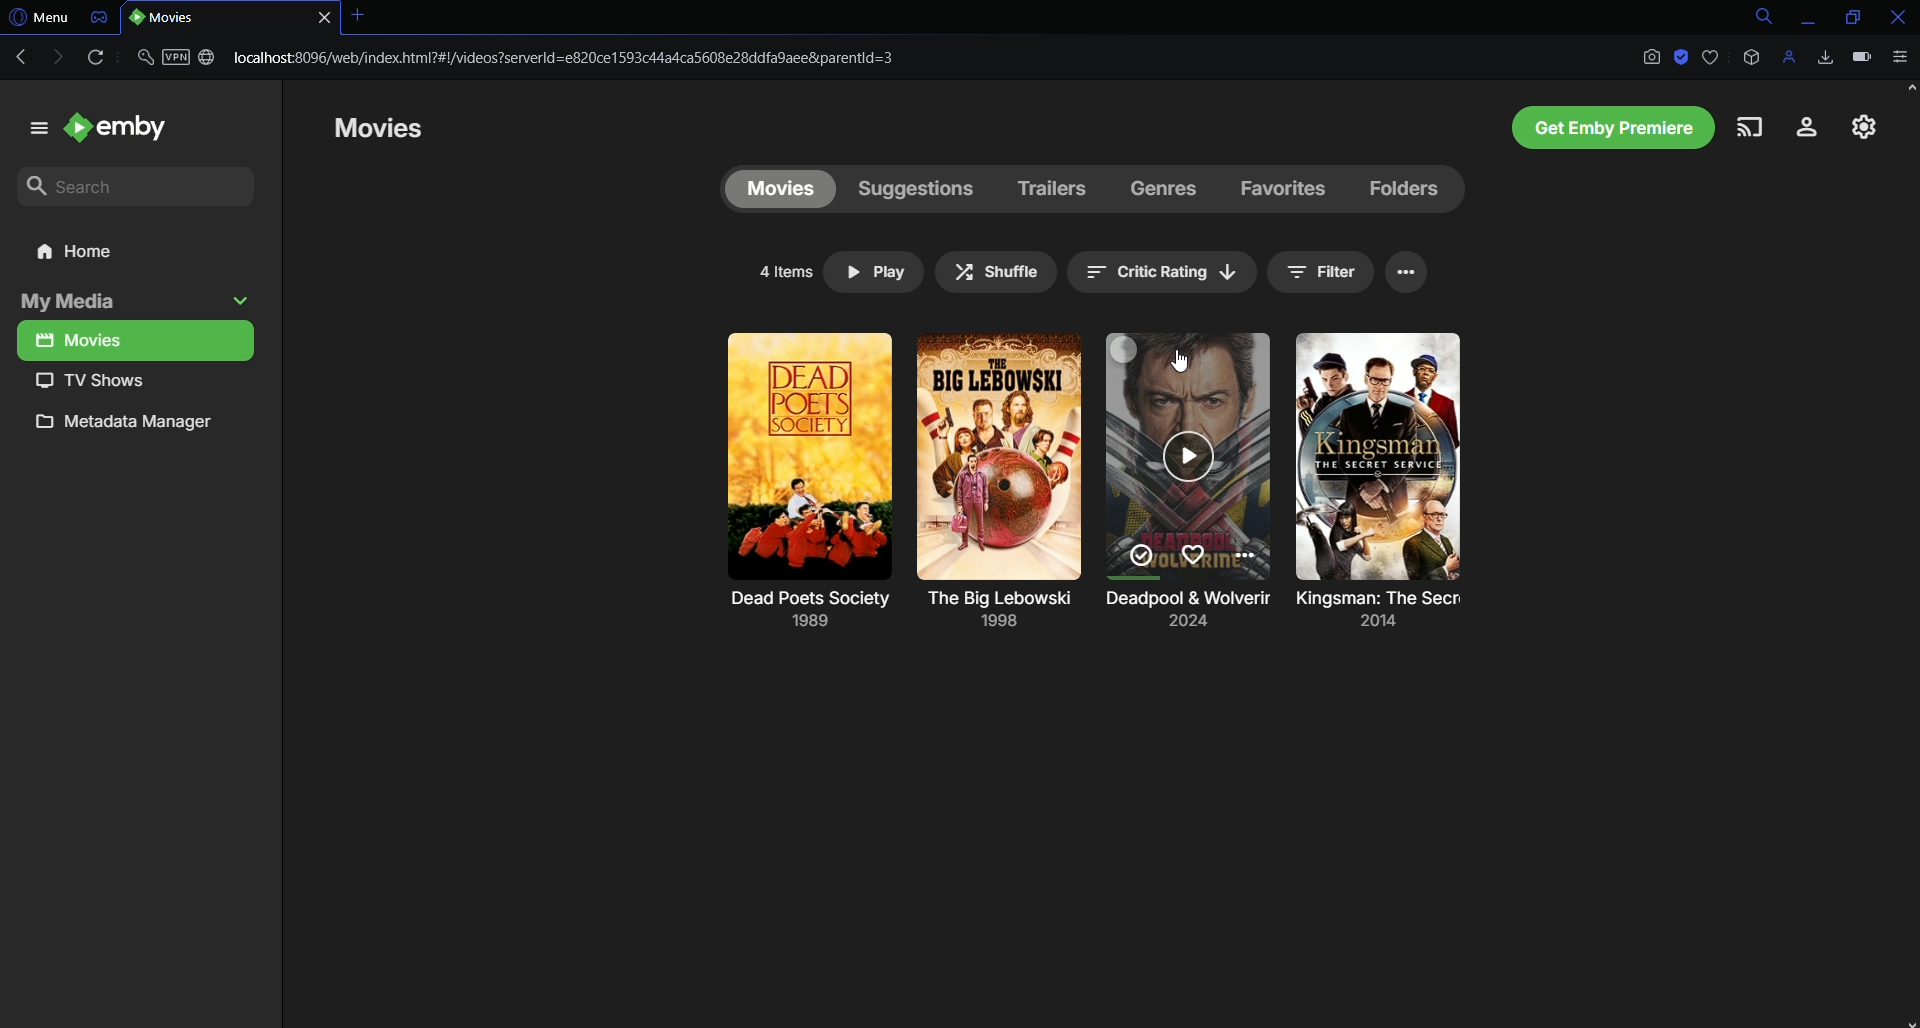 The width and height of the screenshot is (1920, 1028). Describe the element at coordinates (30, 127) in the screenshot. I see `menu` at that location.